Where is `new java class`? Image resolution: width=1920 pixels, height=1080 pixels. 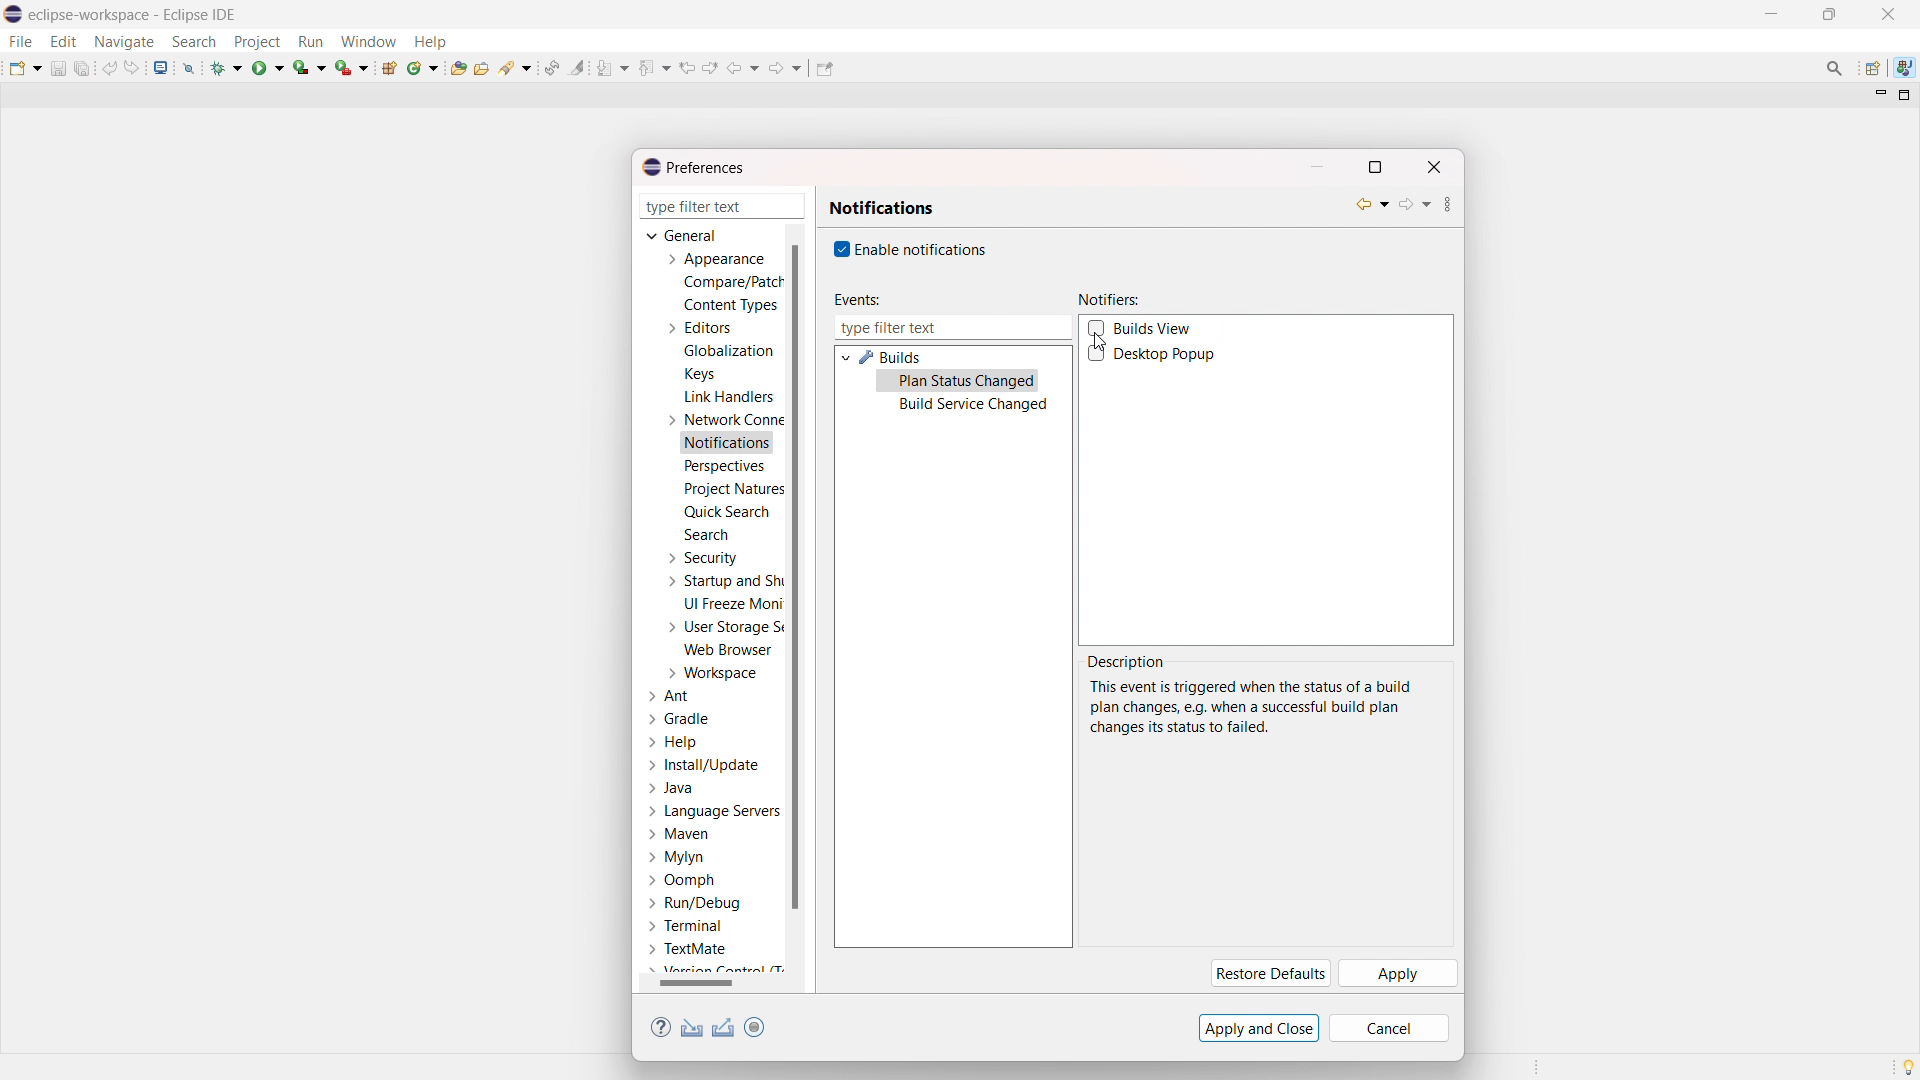
new java class is located at coordinates (424, 67).